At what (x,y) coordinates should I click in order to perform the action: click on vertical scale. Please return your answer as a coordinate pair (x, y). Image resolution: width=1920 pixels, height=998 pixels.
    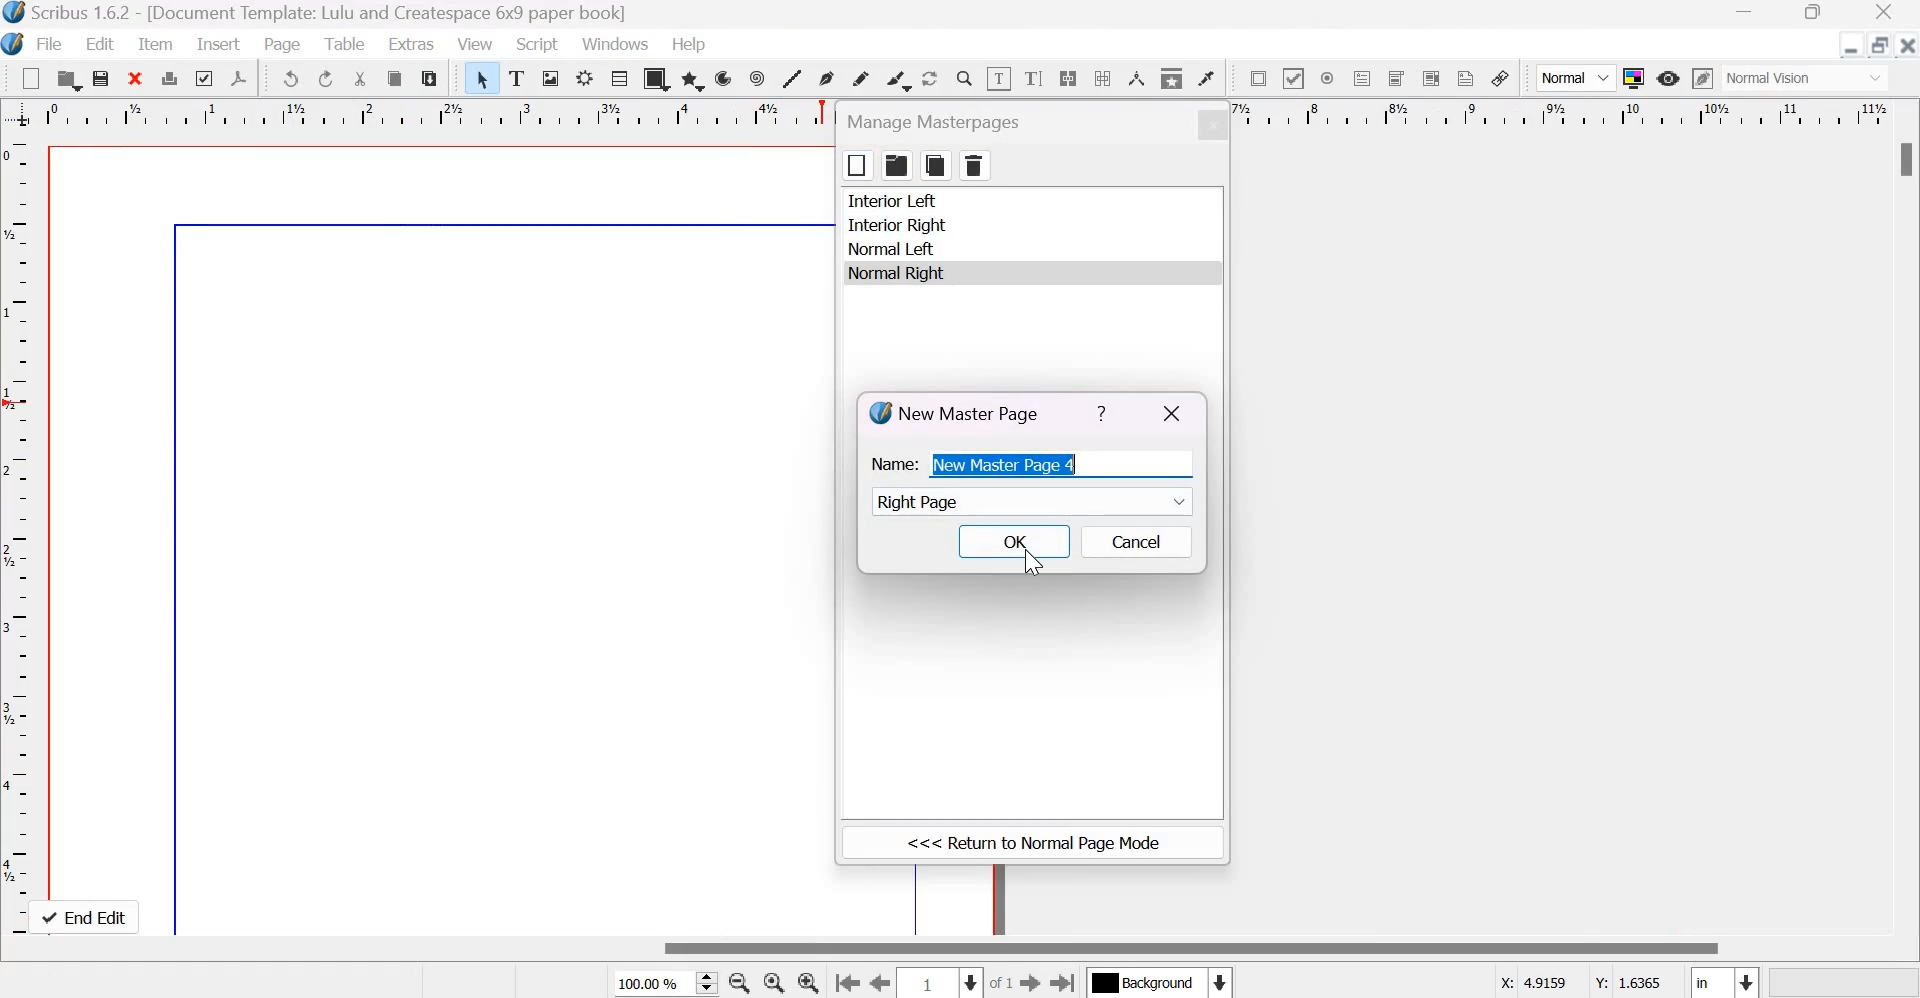
    Looking at the image, I should click on (20, 531).